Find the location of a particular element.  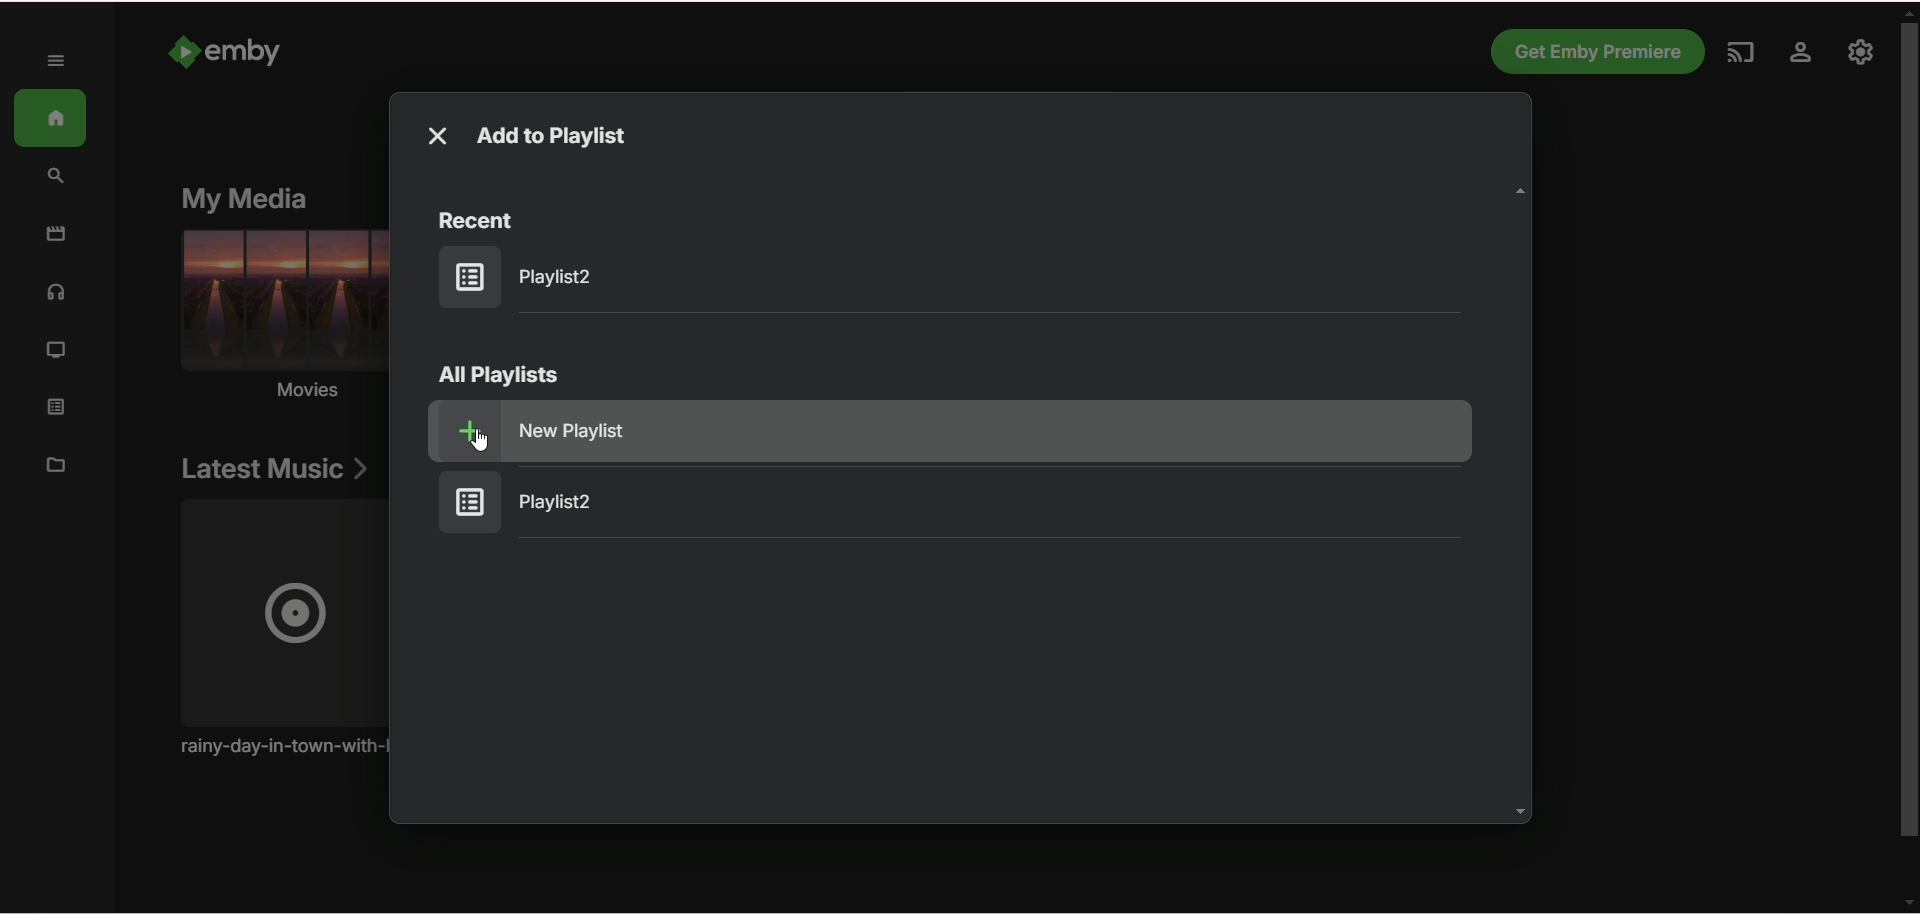

manage emby server is located at coordinates (1862, 54).